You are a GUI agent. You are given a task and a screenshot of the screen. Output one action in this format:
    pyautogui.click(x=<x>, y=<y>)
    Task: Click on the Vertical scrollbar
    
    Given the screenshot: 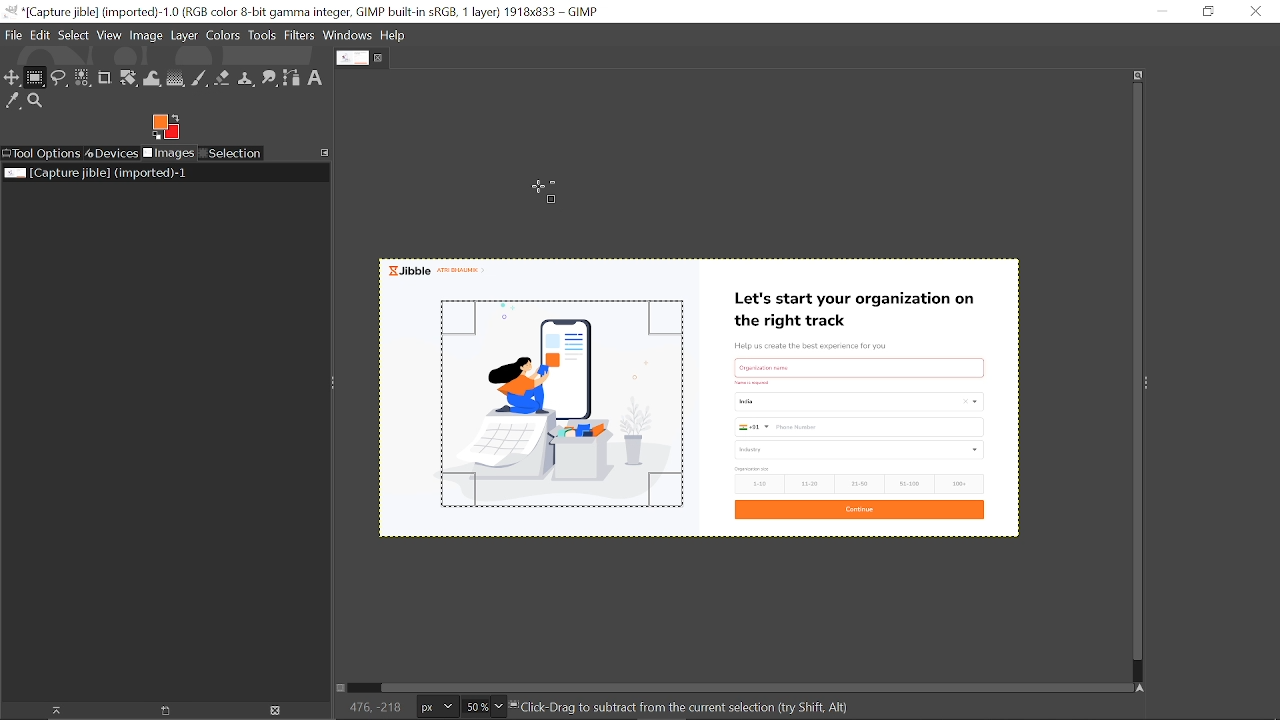 What is the action you would take?
    pyautogui.click(x=1133, y=373)
    